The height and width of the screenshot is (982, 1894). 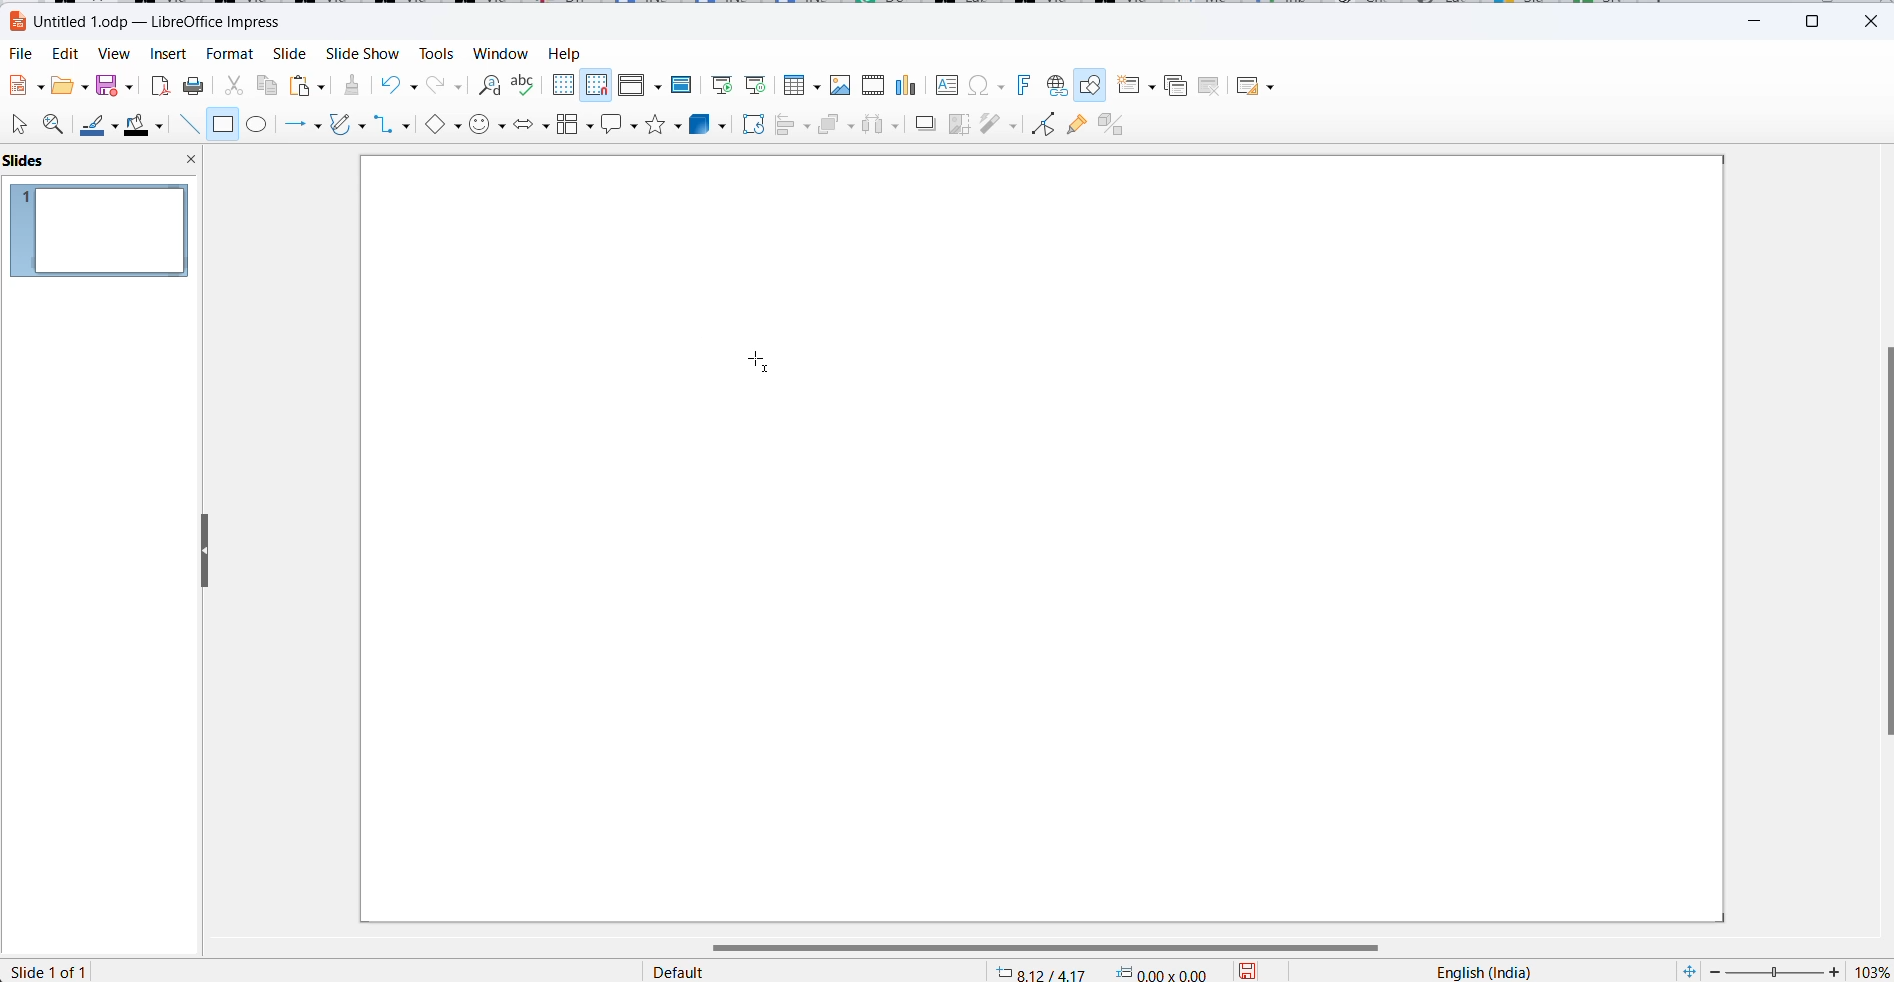 What do you see at coordinates (261, 126) in the screenshot?
I see `ellipse` at bounding box center [261, 126].